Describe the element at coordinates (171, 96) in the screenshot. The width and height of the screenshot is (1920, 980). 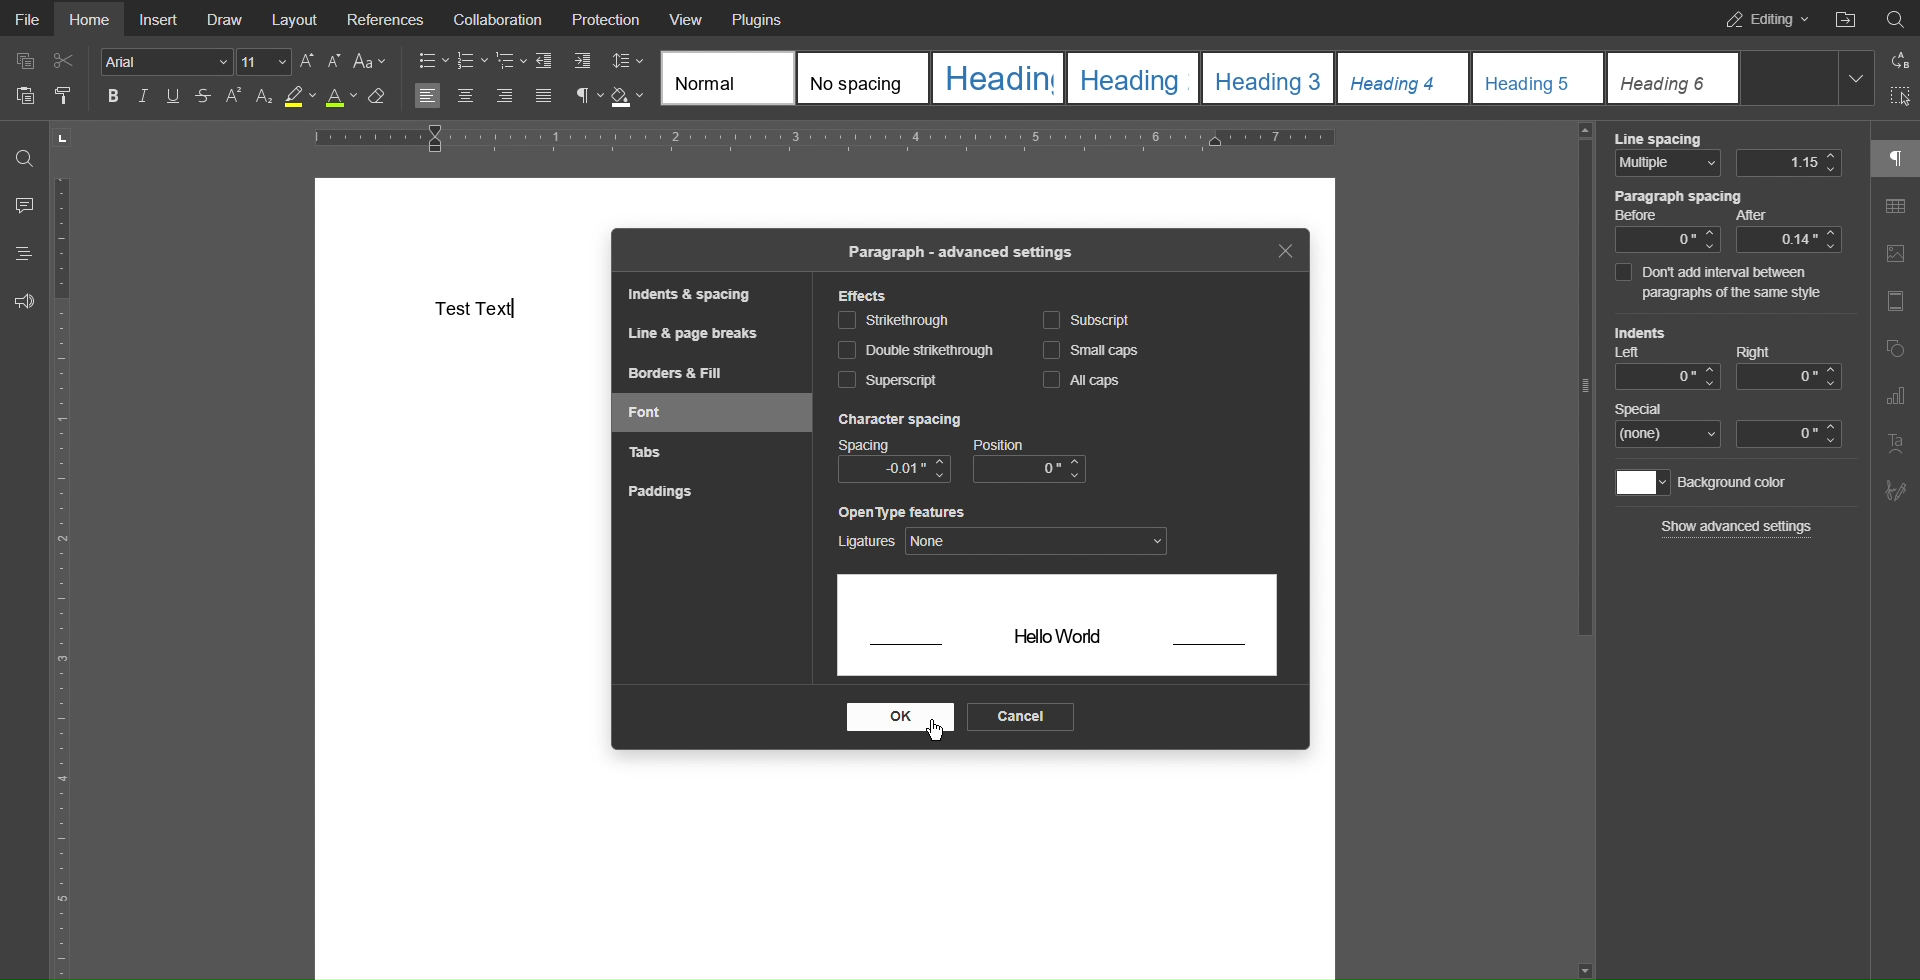
I see `Underline` at that location.